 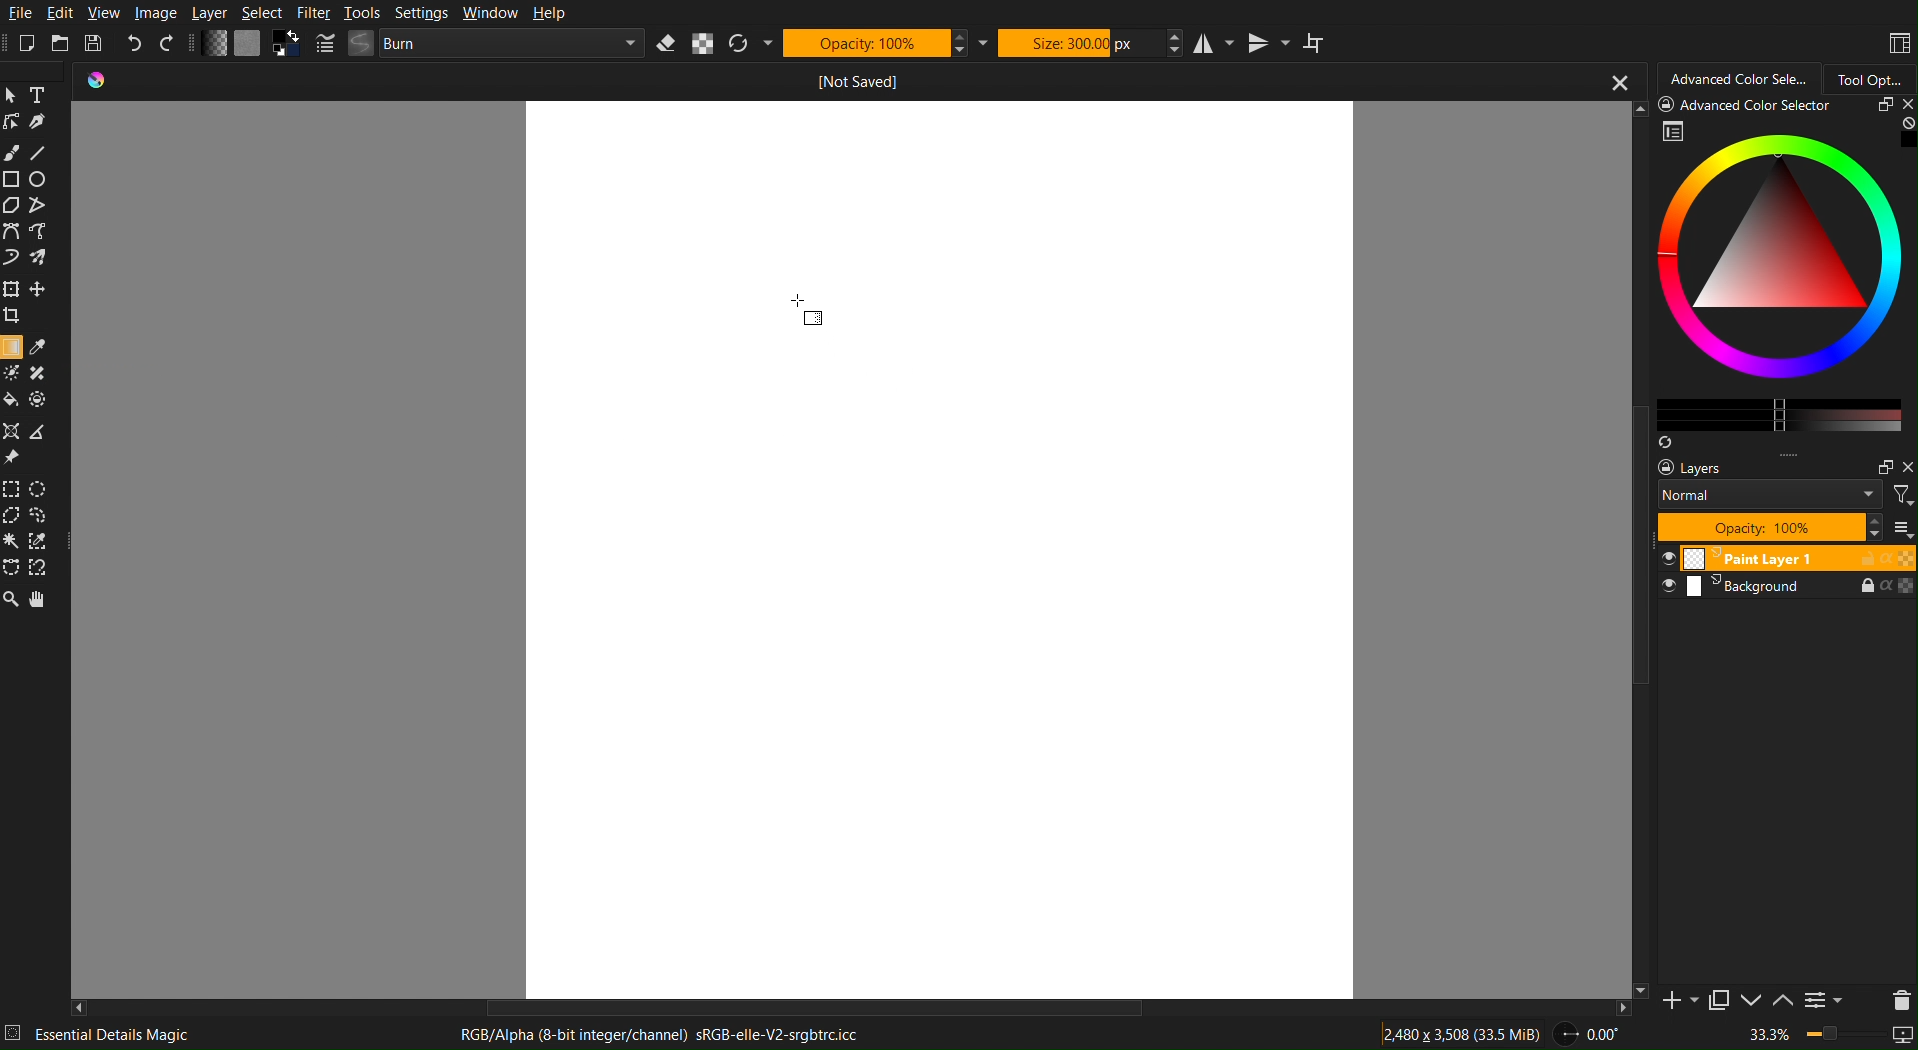 I want to click on Wrap Around, so click(x=1314, y=42).